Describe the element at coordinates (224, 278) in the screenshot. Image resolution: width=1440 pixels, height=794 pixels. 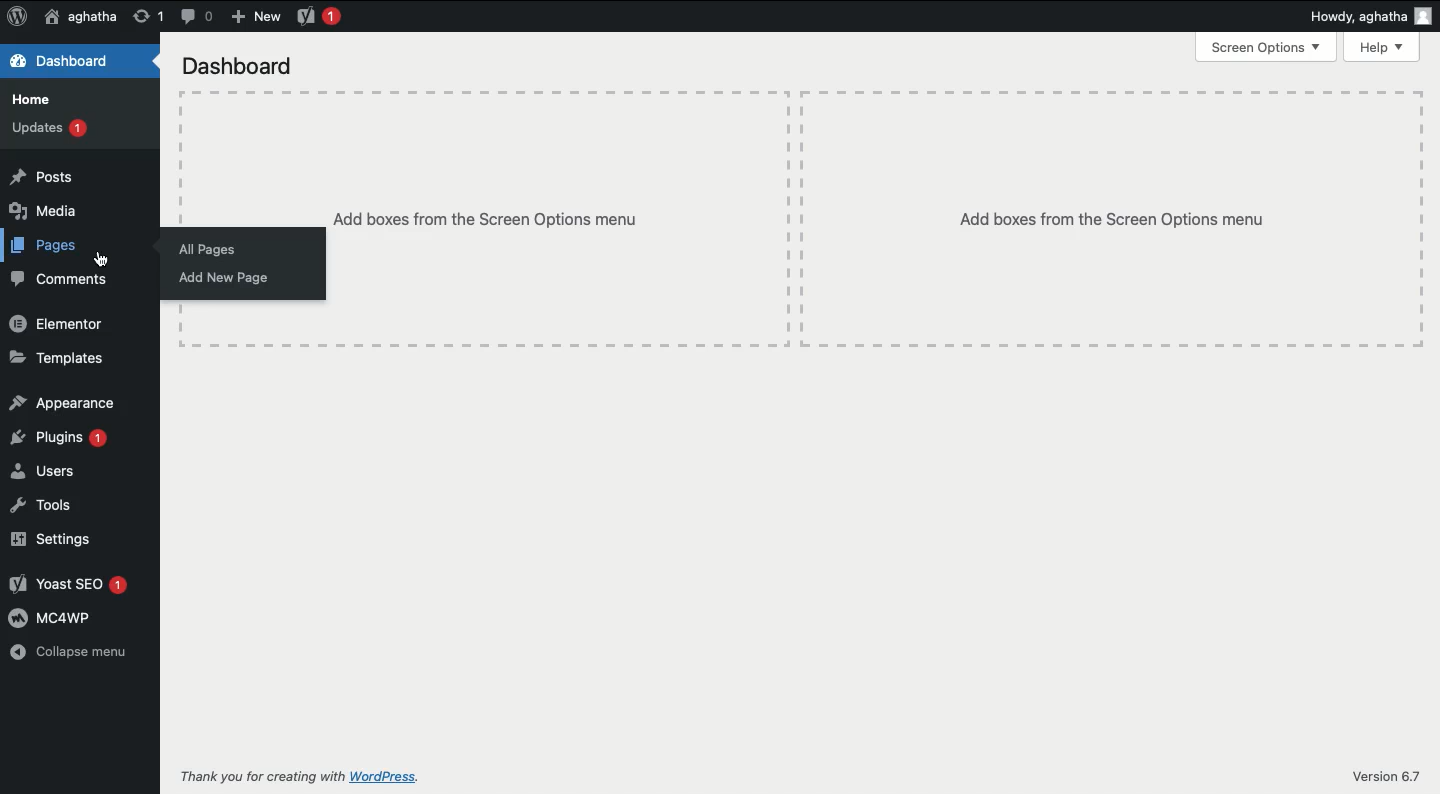
I see `Add new page` at that location.